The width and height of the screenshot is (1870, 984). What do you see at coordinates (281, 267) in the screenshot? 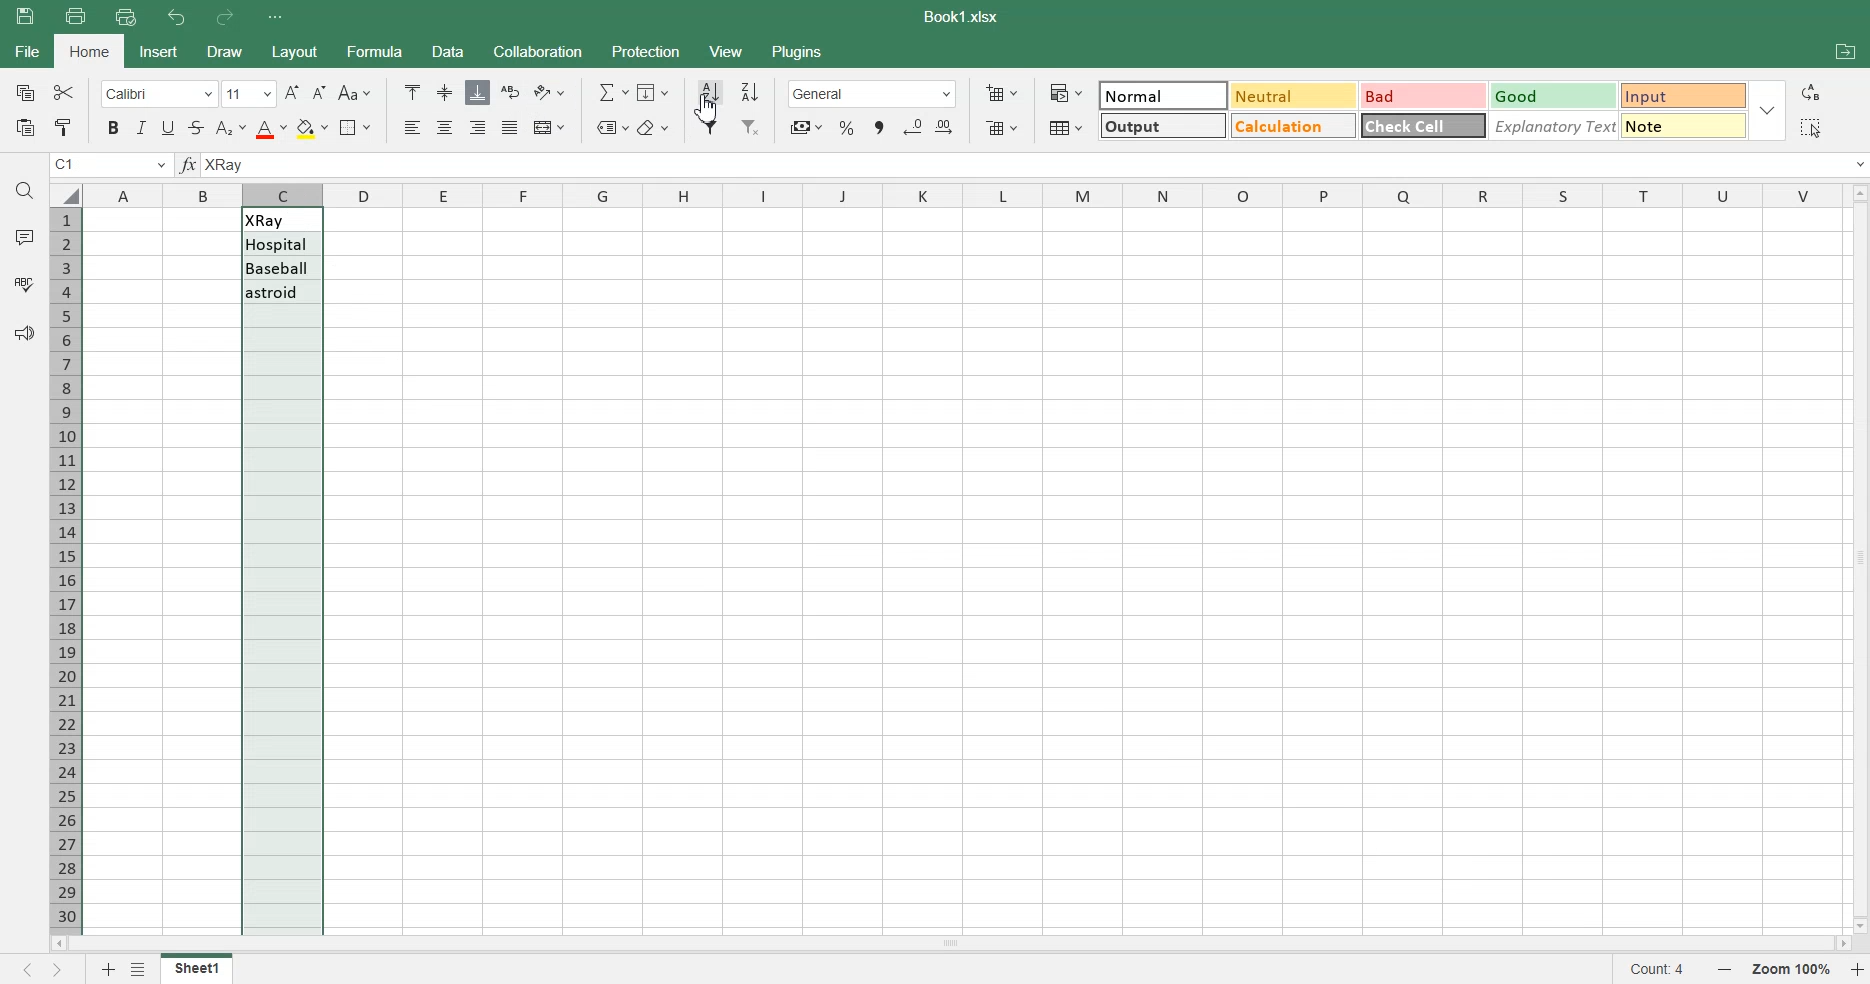
I see `baseball` at bounding box center [281, 267].